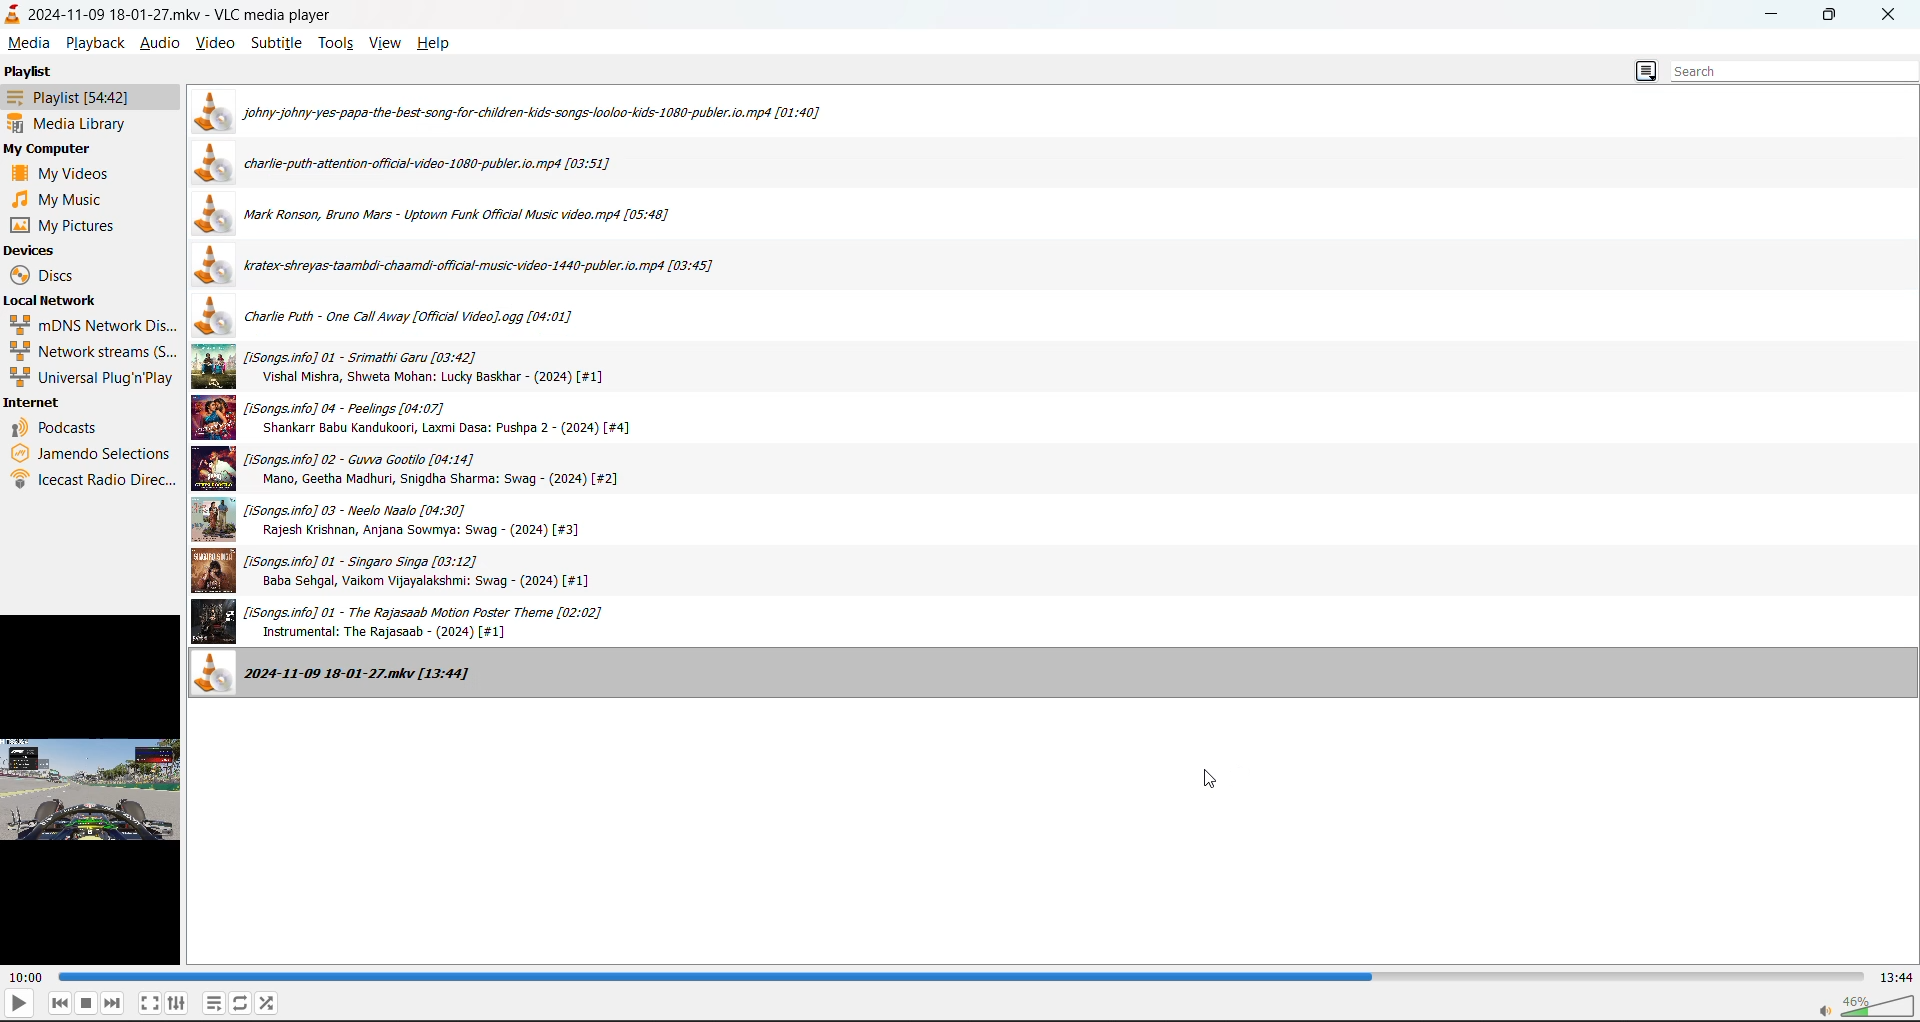 The width and height of the screenshot is (1920, 1022). What do you see at coordinates (239, 1002) in the screenshot?
I see `loop` at bounding box center [239, 1002].